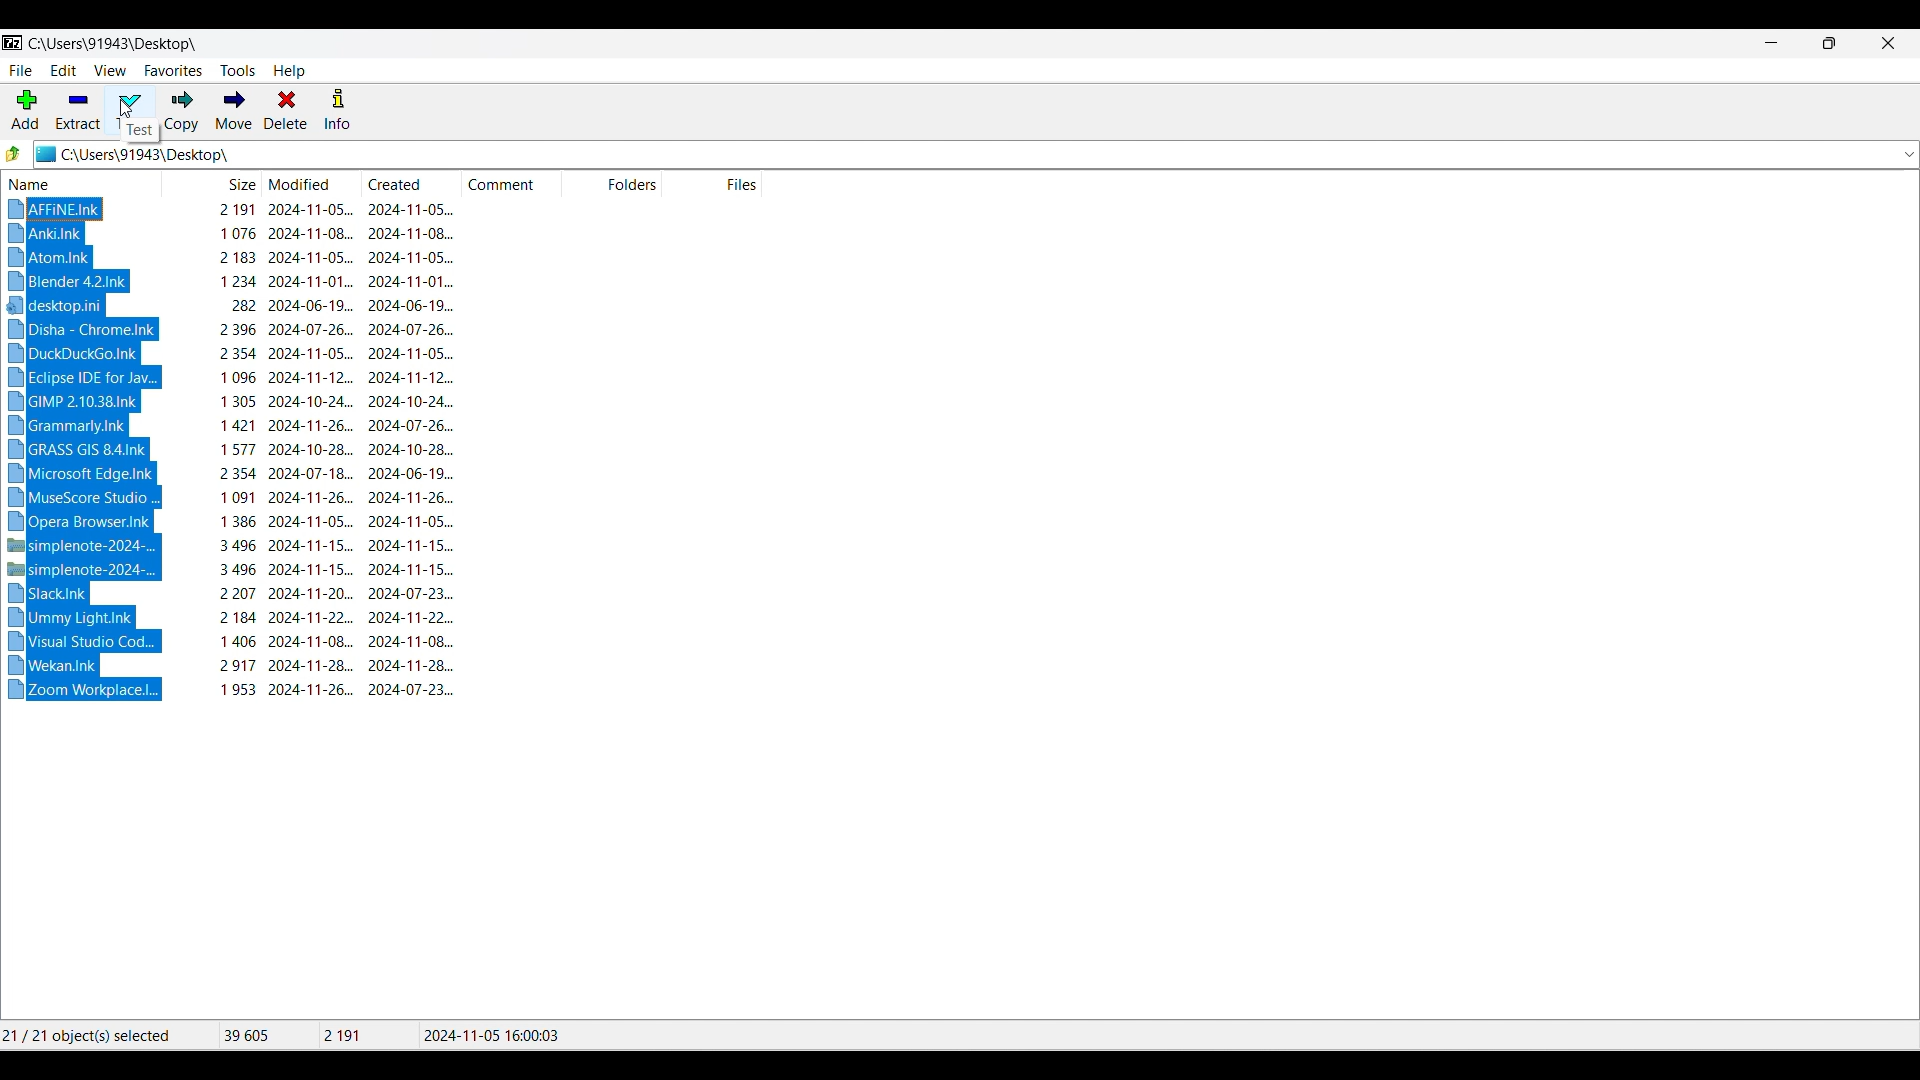 This screenshot has height=1080, width=1920. Describe the element at coordinates (338, 449) in the screenshot. I see `Details of each file in current folder with respect to the column under each` at that location.